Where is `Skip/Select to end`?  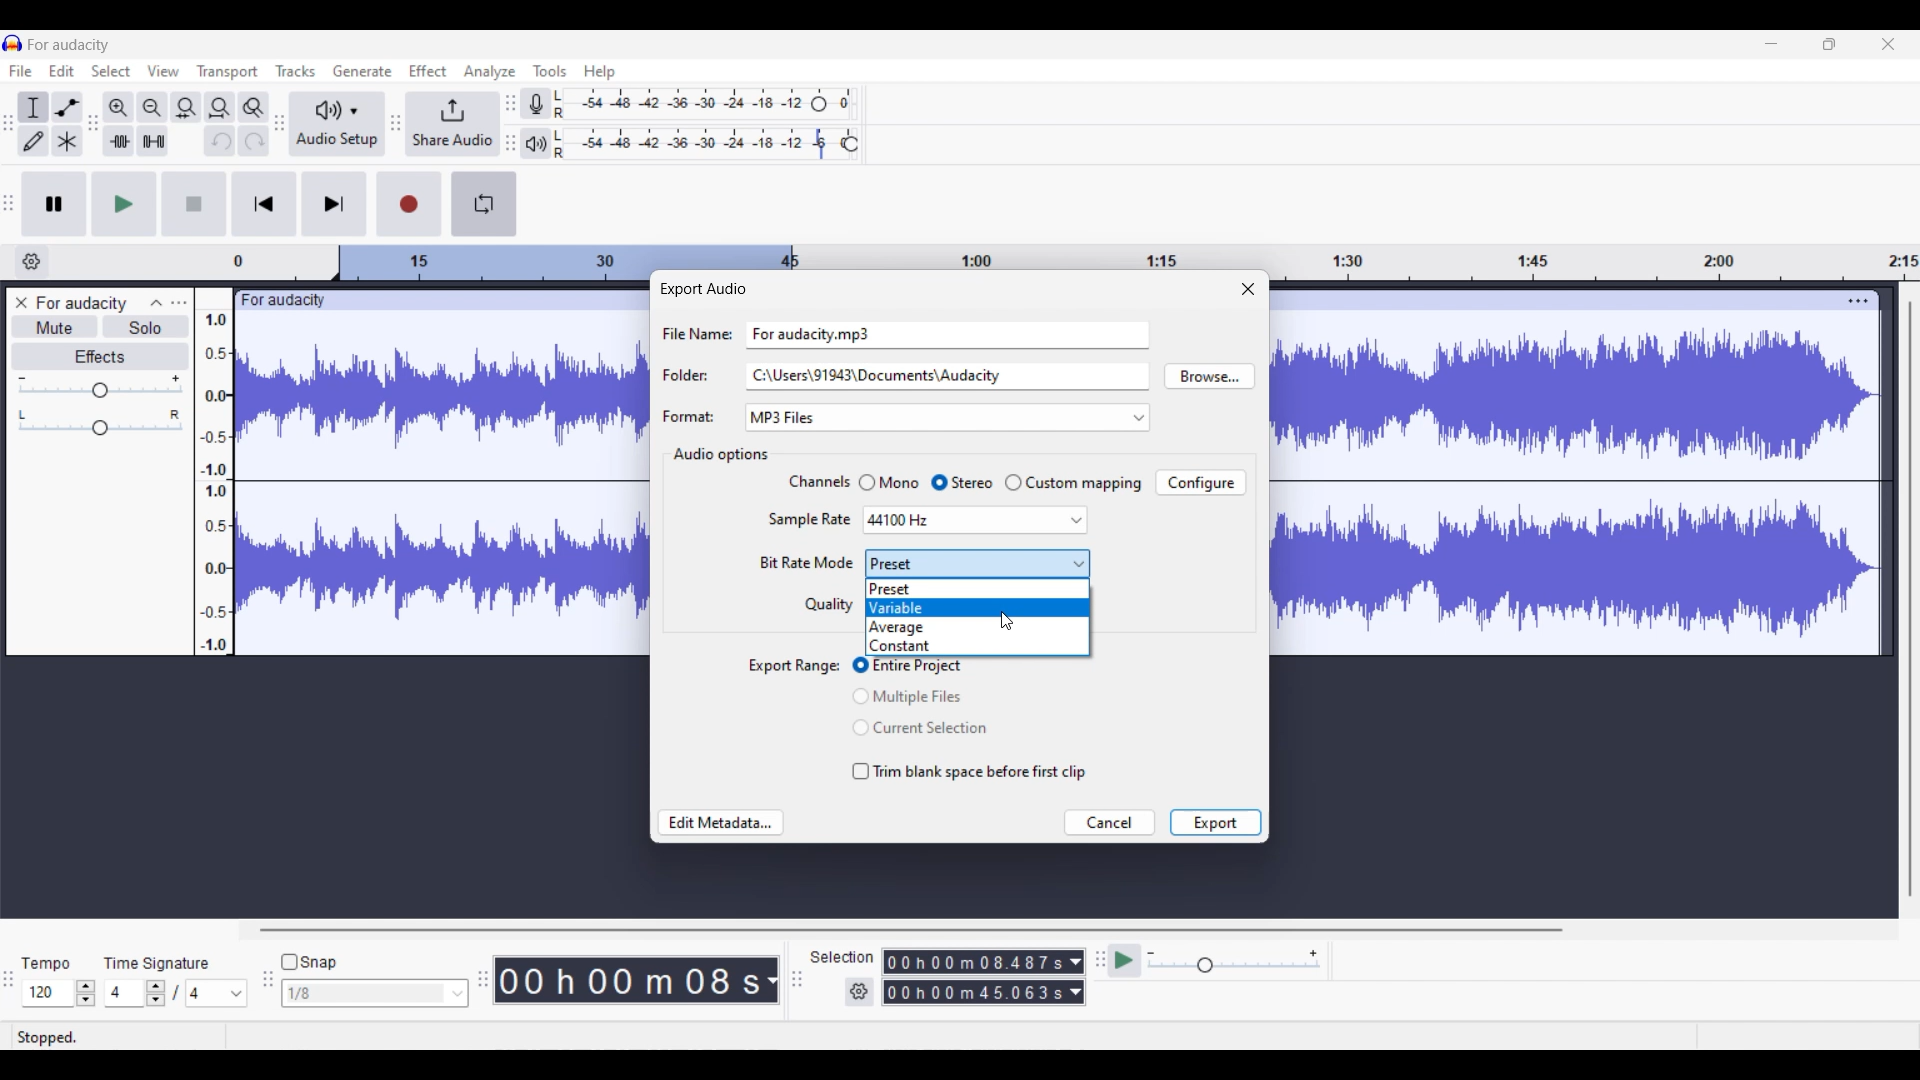
Skip/Select to end is located at coordinates (335, 203).